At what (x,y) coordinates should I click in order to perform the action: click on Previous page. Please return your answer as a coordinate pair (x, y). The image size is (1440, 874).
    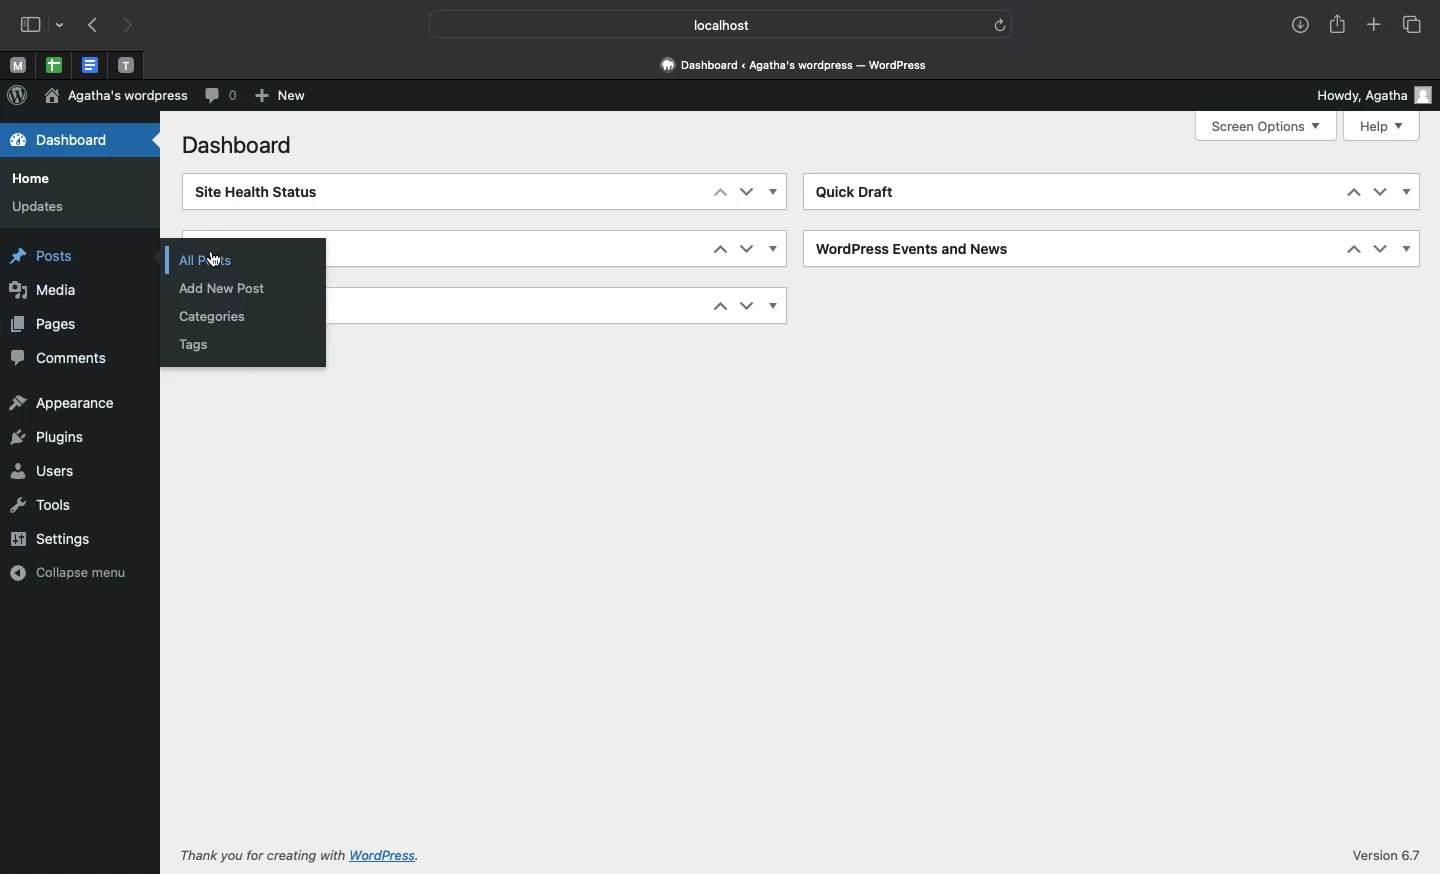
    Looking at the image, I should click on (92, 26).